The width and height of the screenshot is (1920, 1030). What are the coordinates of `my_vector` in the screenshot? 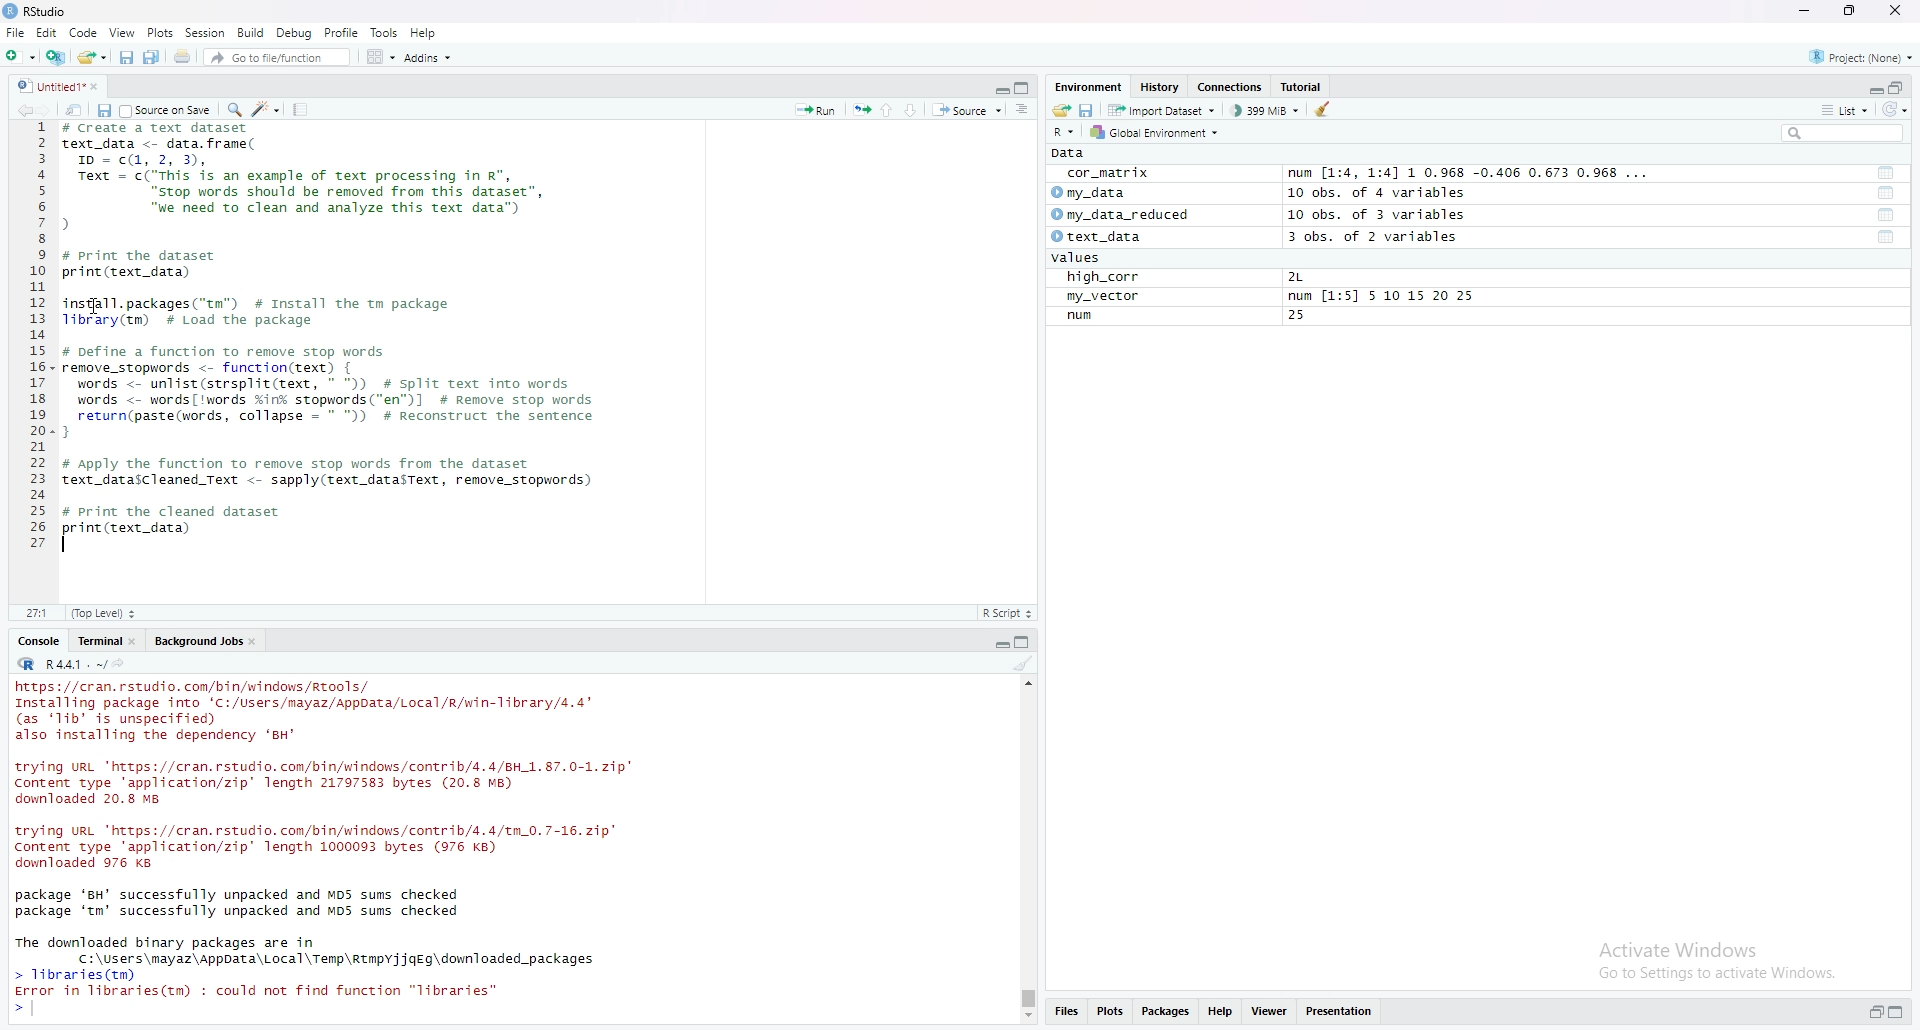 It's located at (1105, 297).